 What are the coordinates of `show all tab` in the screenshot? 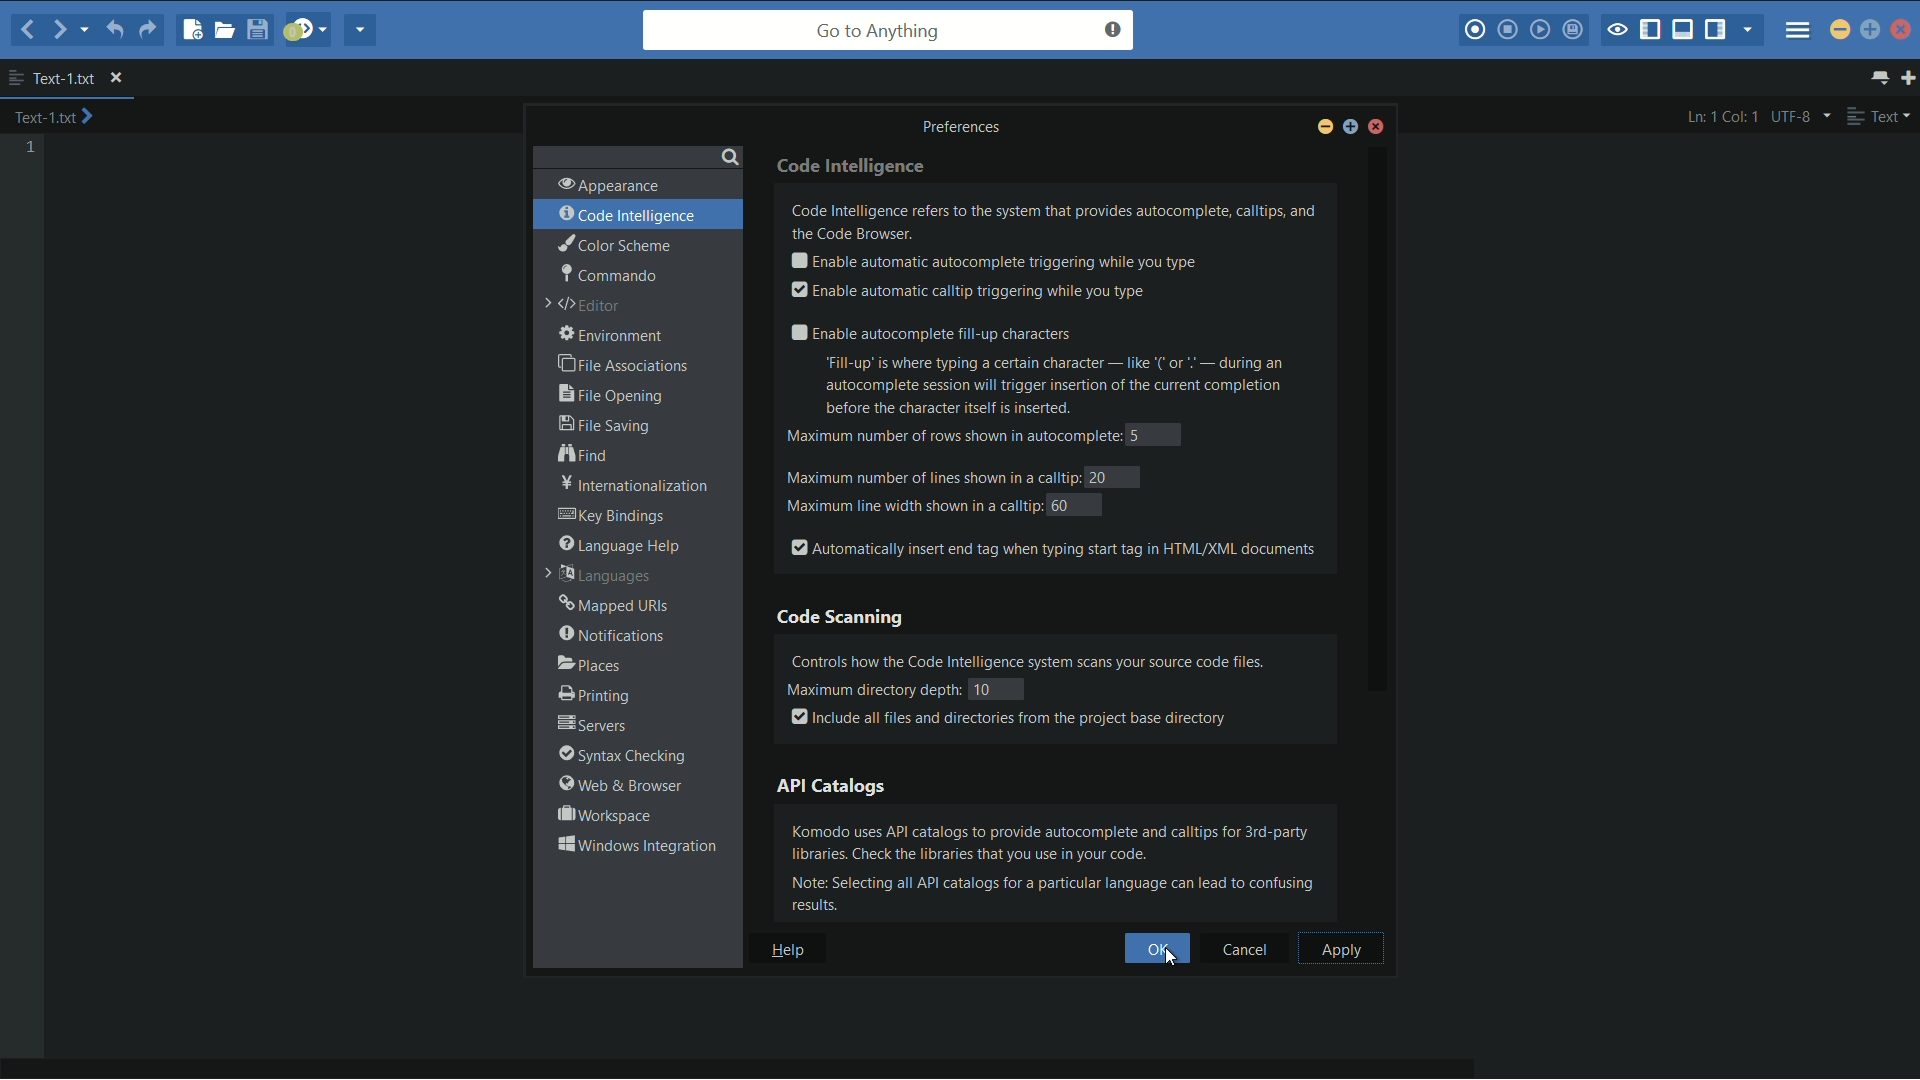 It's located at (1882, 78).